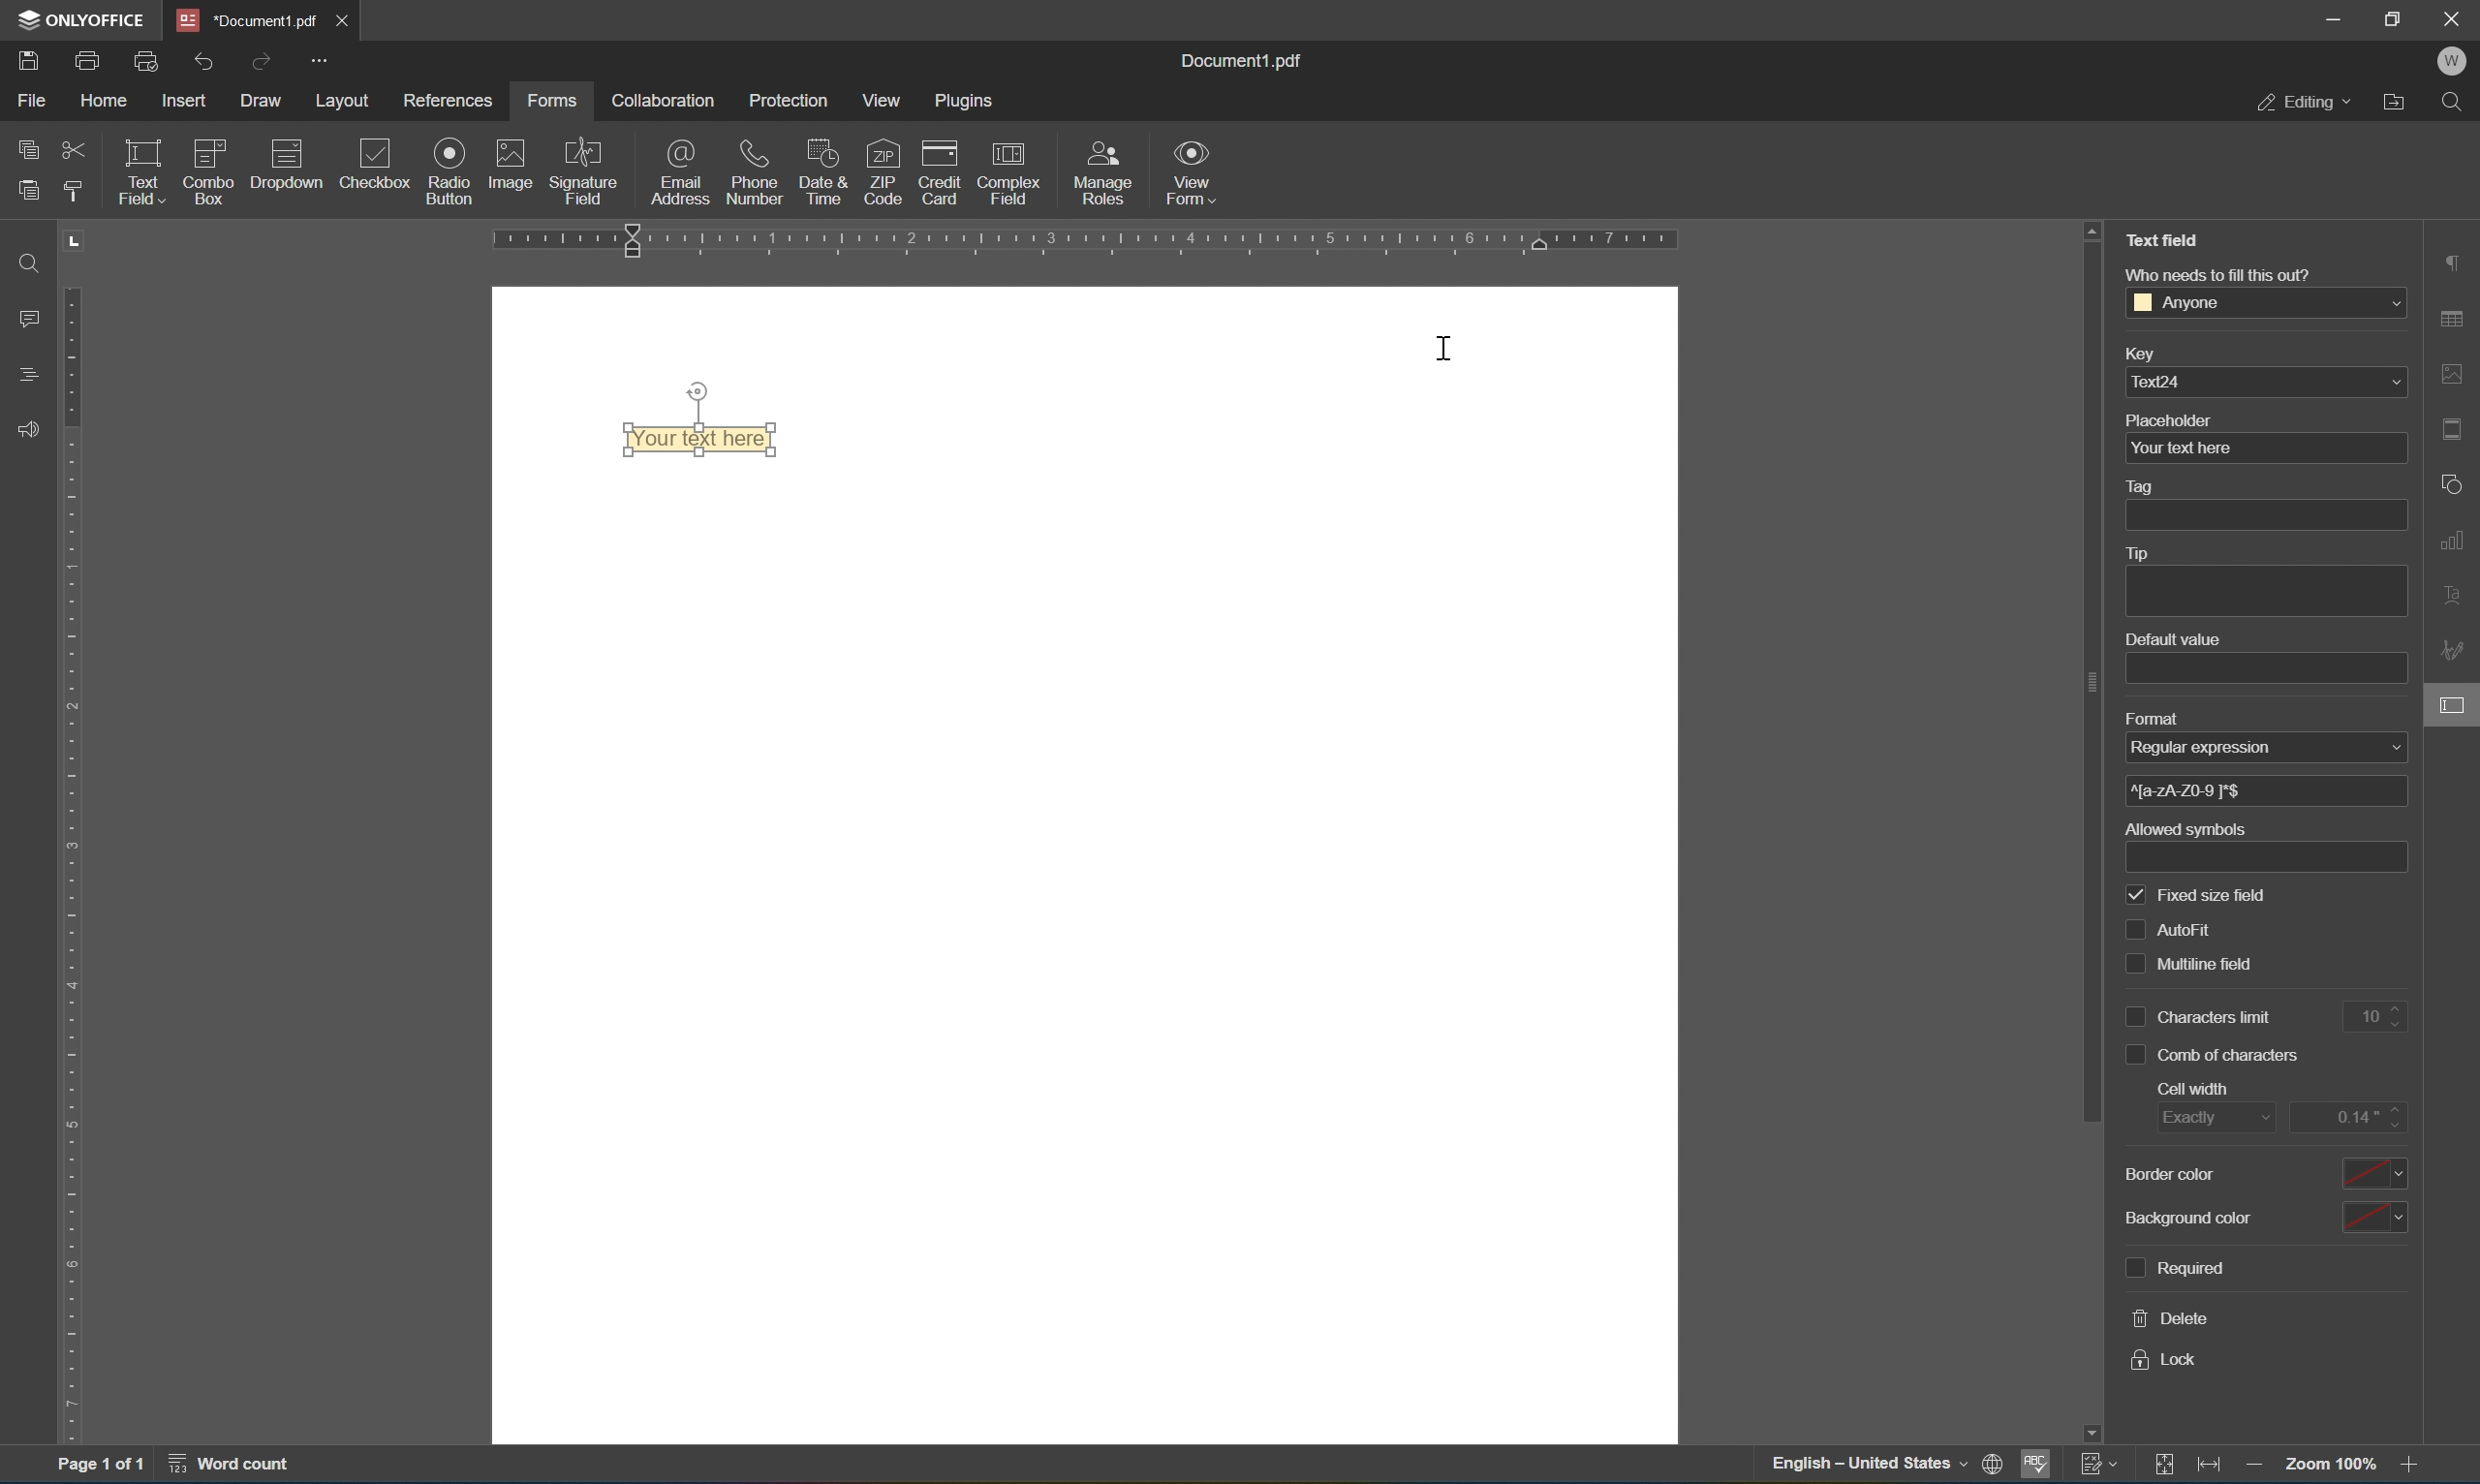 The image size is (2480, 1484). Describe the element at coordinates (2457, 650) in the screenshot. I see `signature settings` at that location.